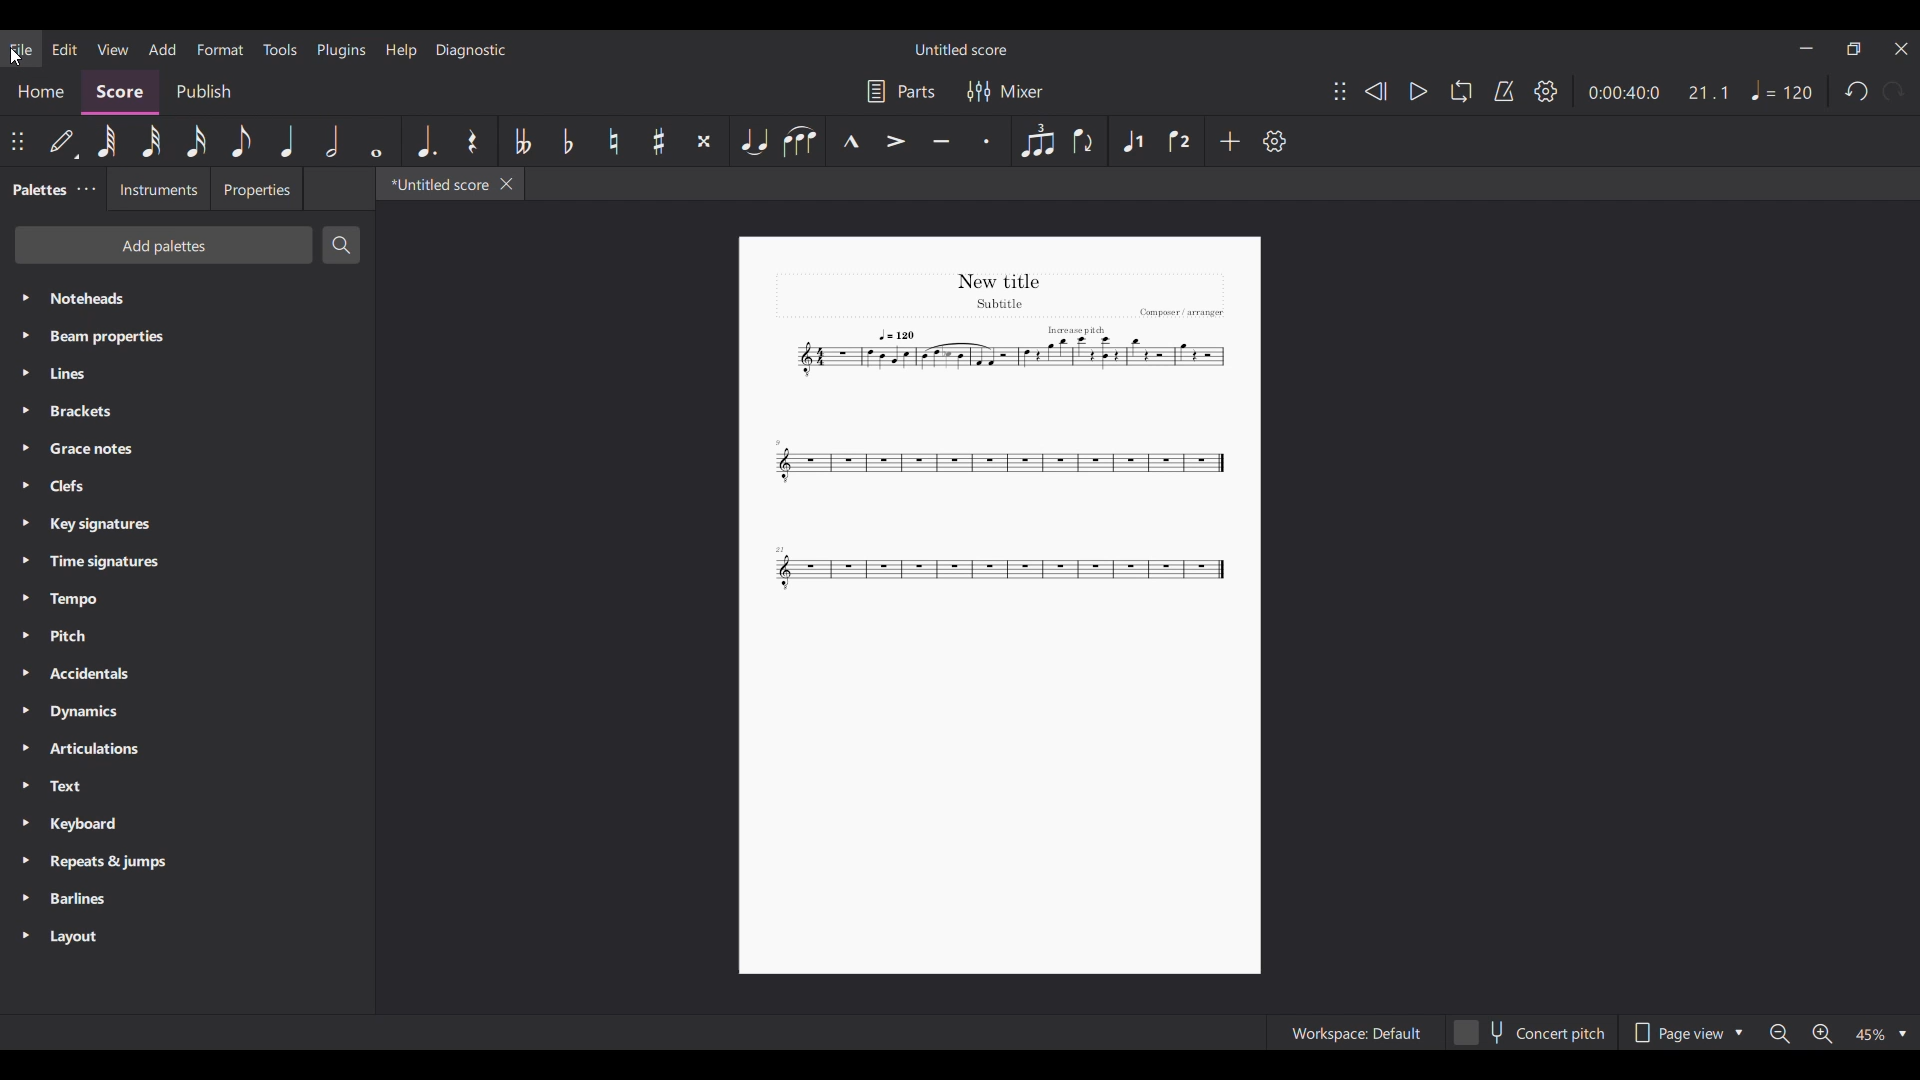 This screenshot has width=1920, height=1080. What do you see at coordinates (507, 184) in the screenshot?
I see `Close tab` at bounding box center [507, 184].